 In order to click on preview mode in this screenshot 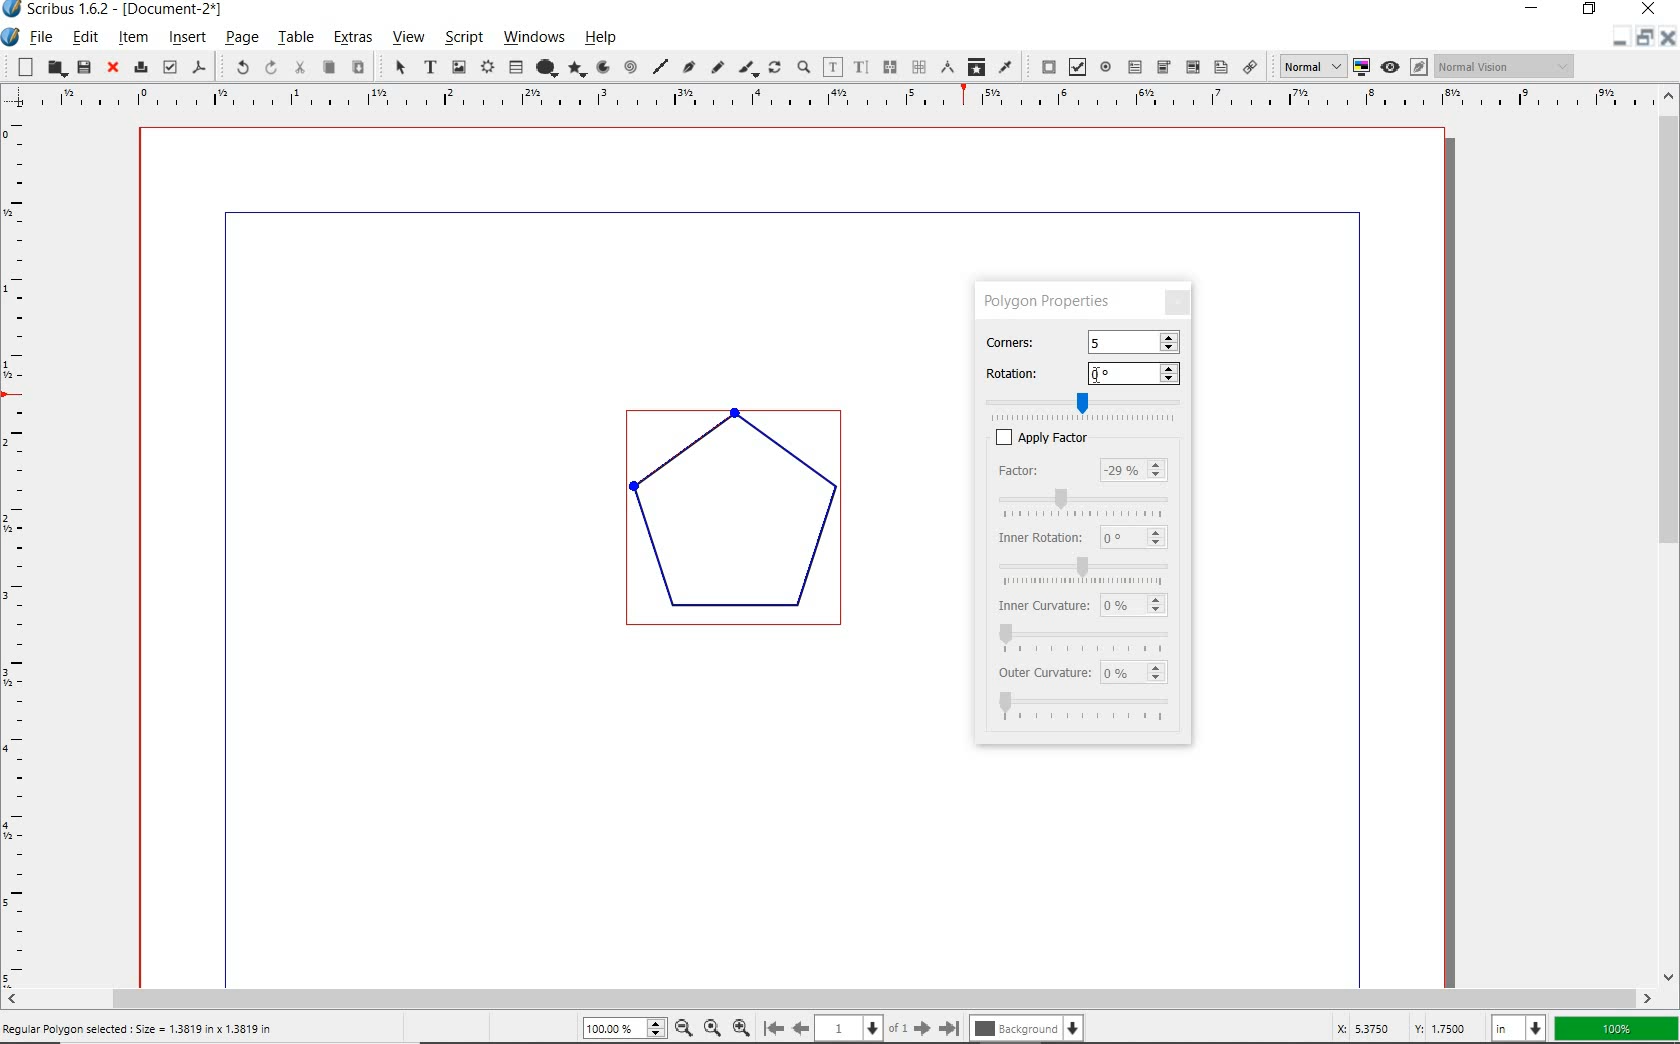, I will do `click(1403, 67)`.